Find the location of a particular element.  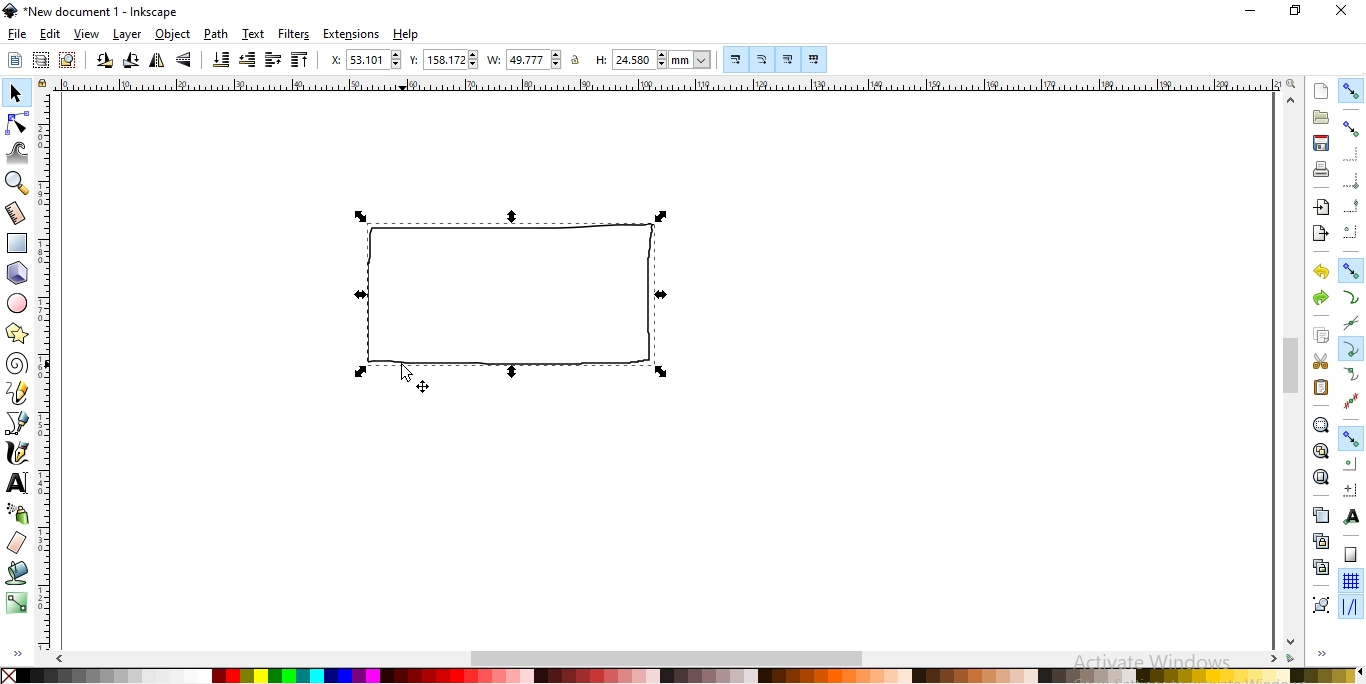

shape image is located at coordinates (520, 297).